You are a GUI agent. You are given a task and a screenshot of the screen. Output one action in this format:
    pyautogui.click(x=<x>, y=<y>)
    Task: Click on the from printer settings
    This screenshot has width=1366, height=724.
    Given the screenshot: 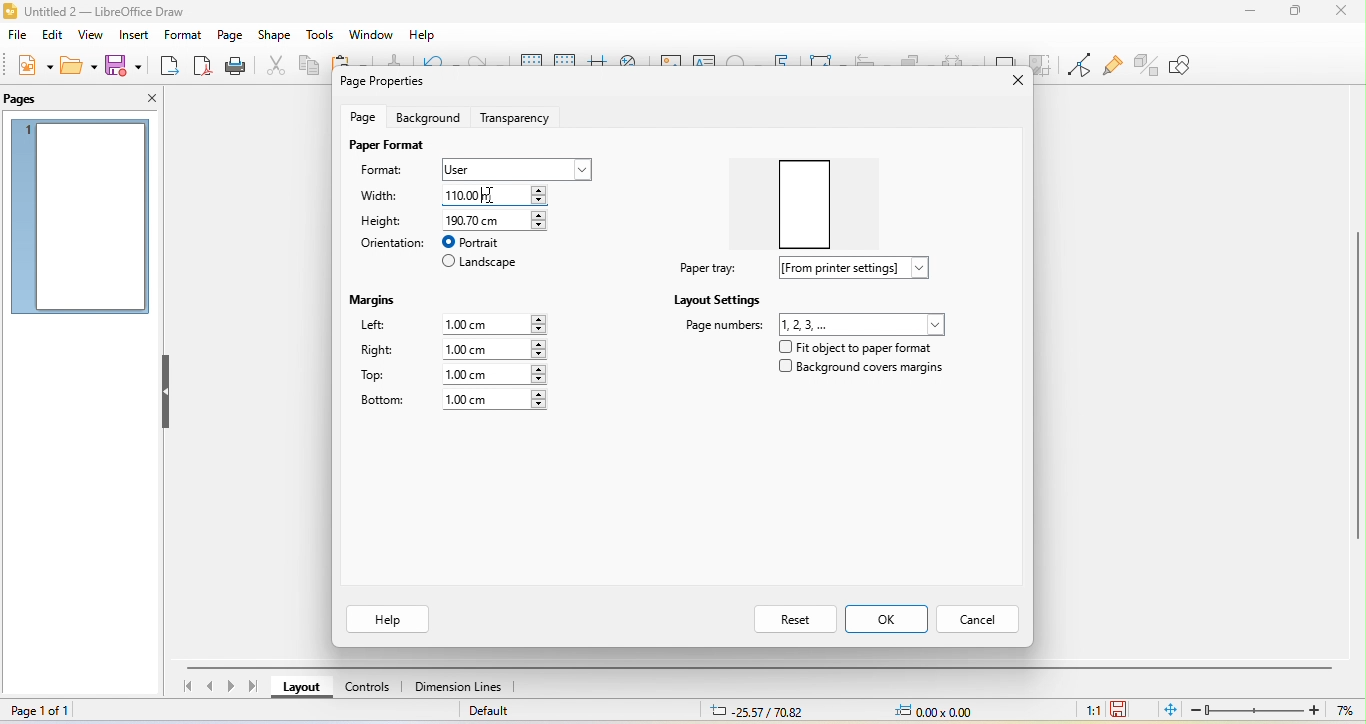 What is the action you would take?
    pyautogui.click(x=862, y=268)
    